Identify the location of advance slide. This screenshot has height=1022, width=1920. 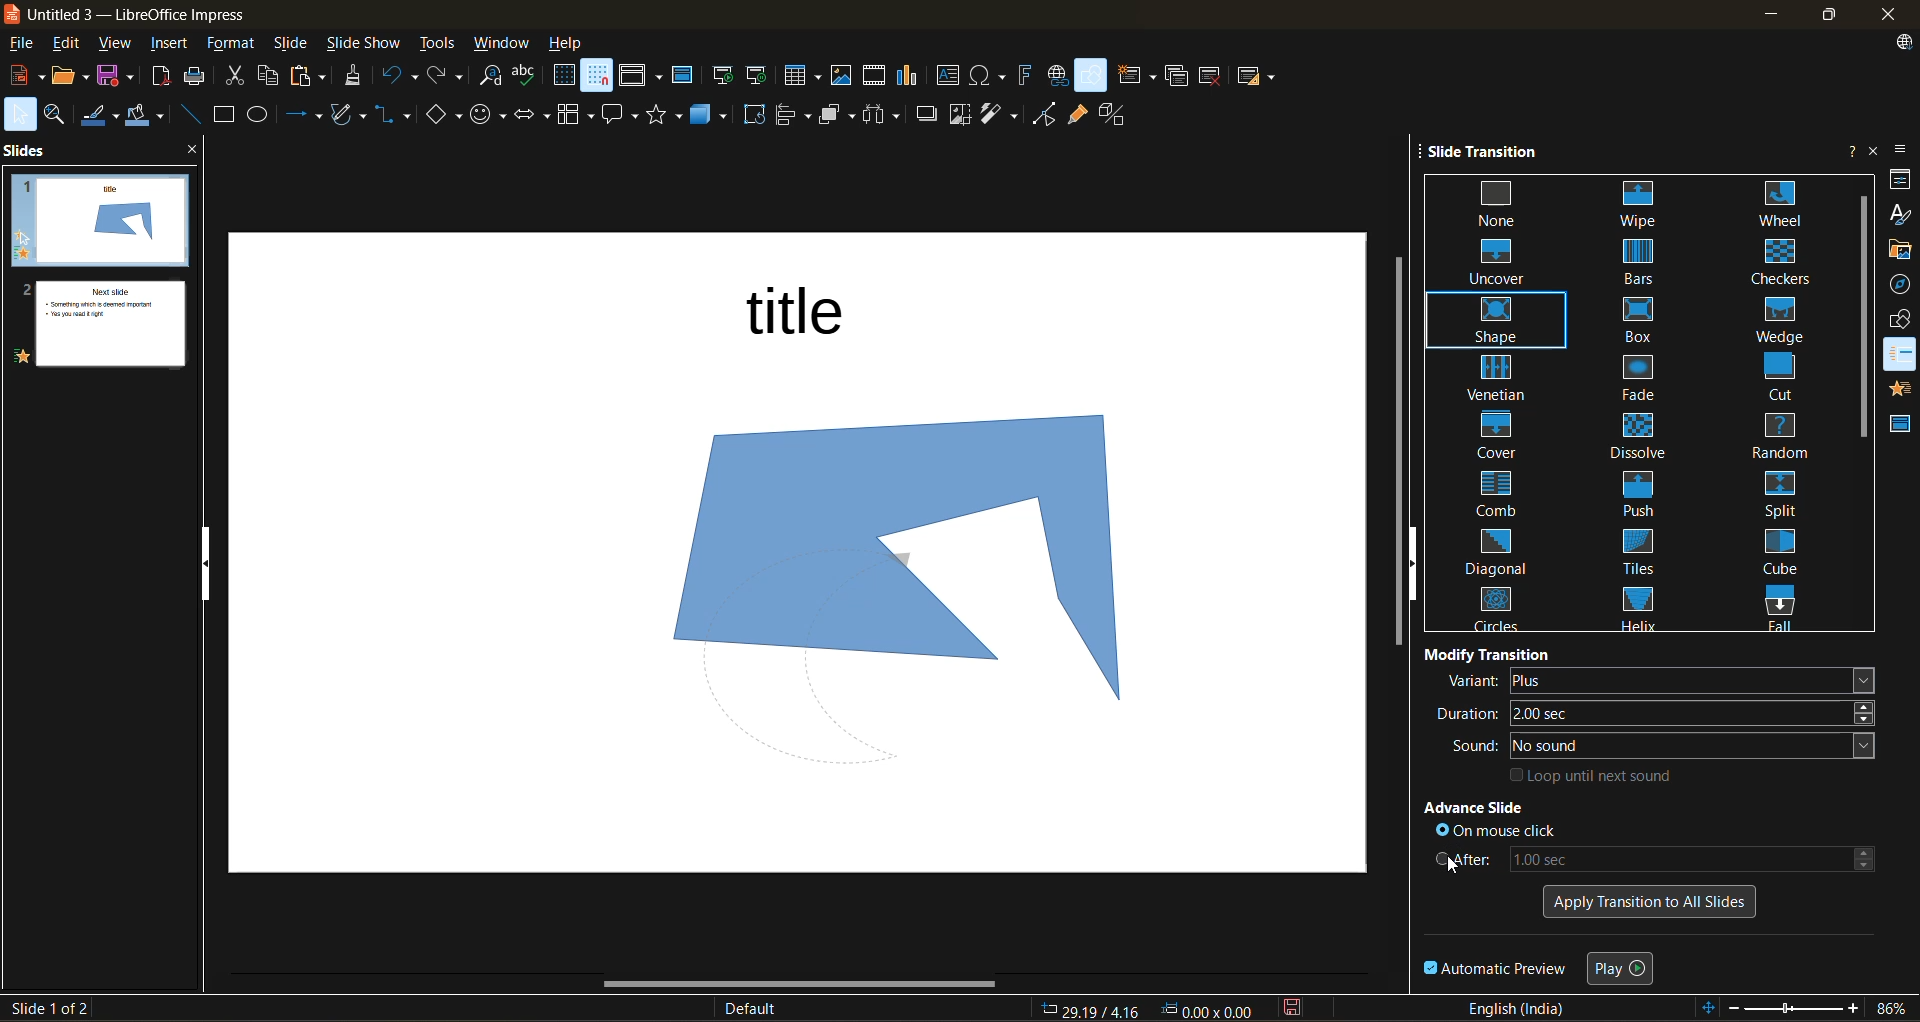
(1509, 809).